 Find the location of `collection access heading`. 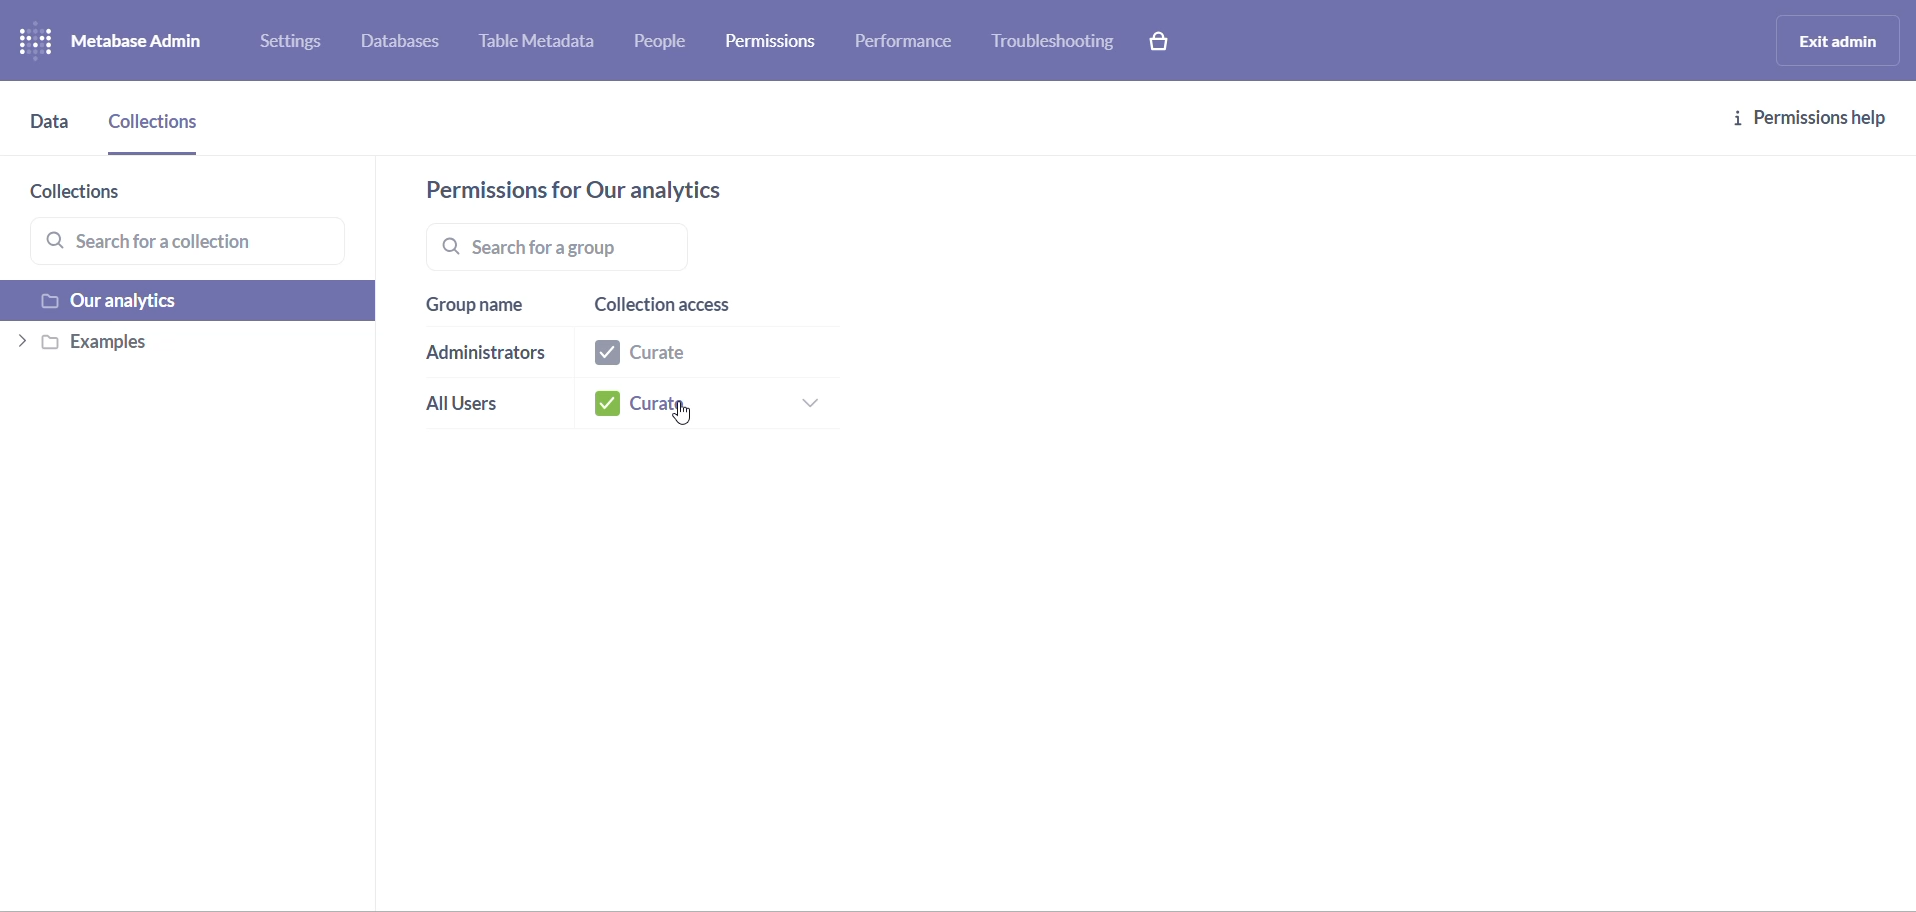

collection access heading is located at coordinates (700, 307).